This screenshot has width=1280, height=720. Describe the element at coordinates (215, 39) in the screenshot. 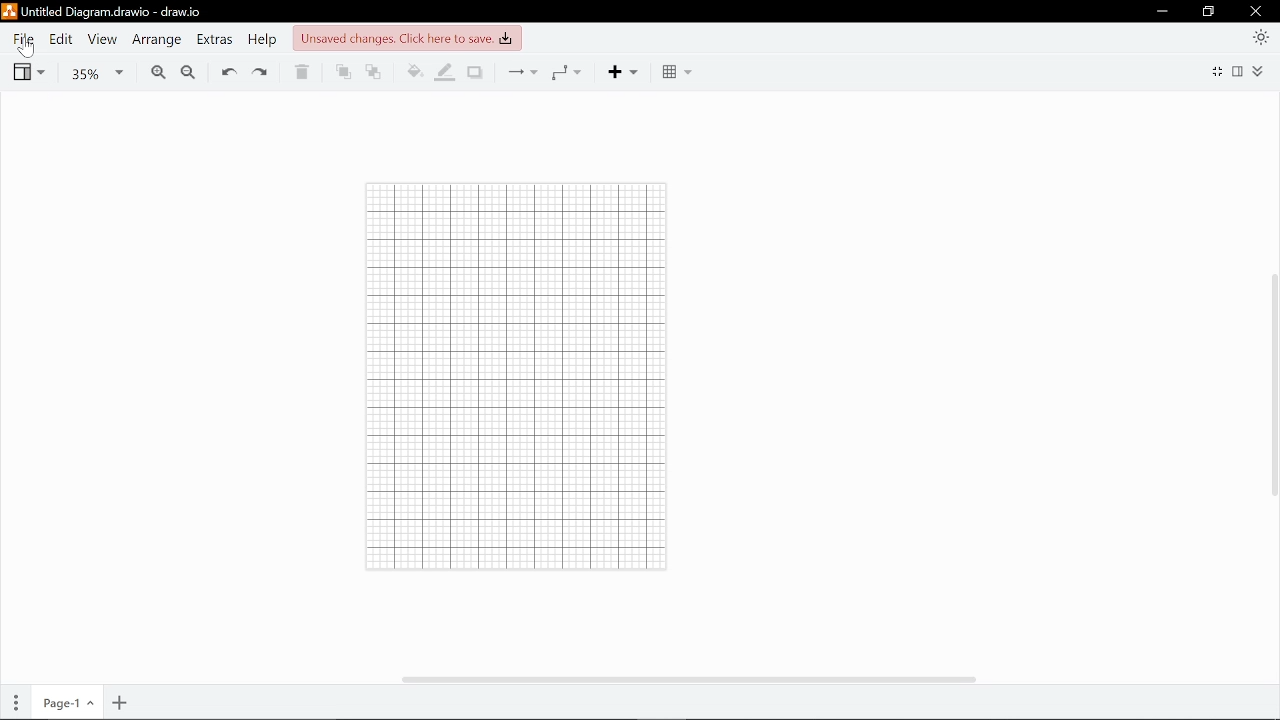

I see `extras` at that location.